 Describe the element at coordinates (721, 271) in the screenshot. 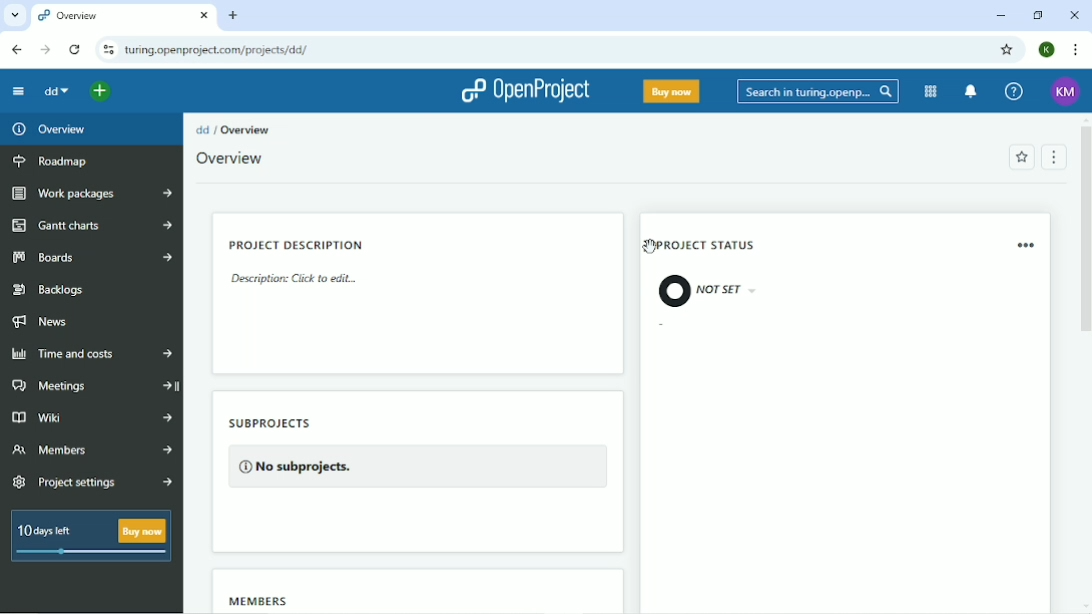

I see `Project status` at that location.